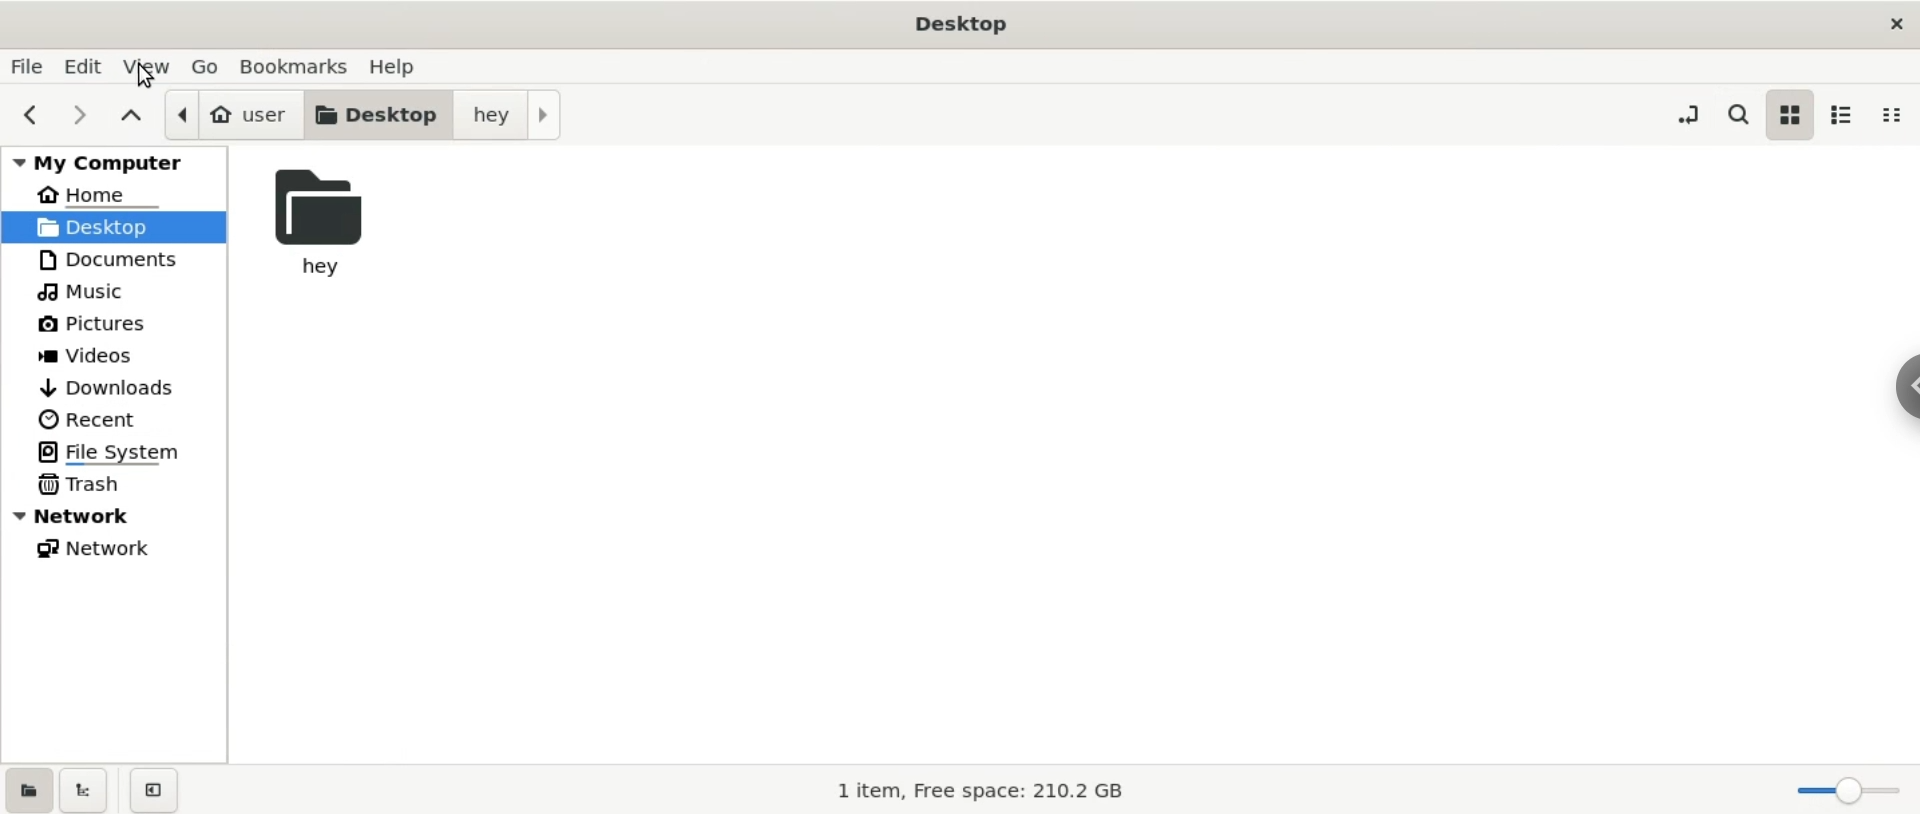 This screenshot has width=1920, height=814. What do you see at coordinates (211, 66) in the screenshot?
I see `go ` at bounding box center [211, 66].